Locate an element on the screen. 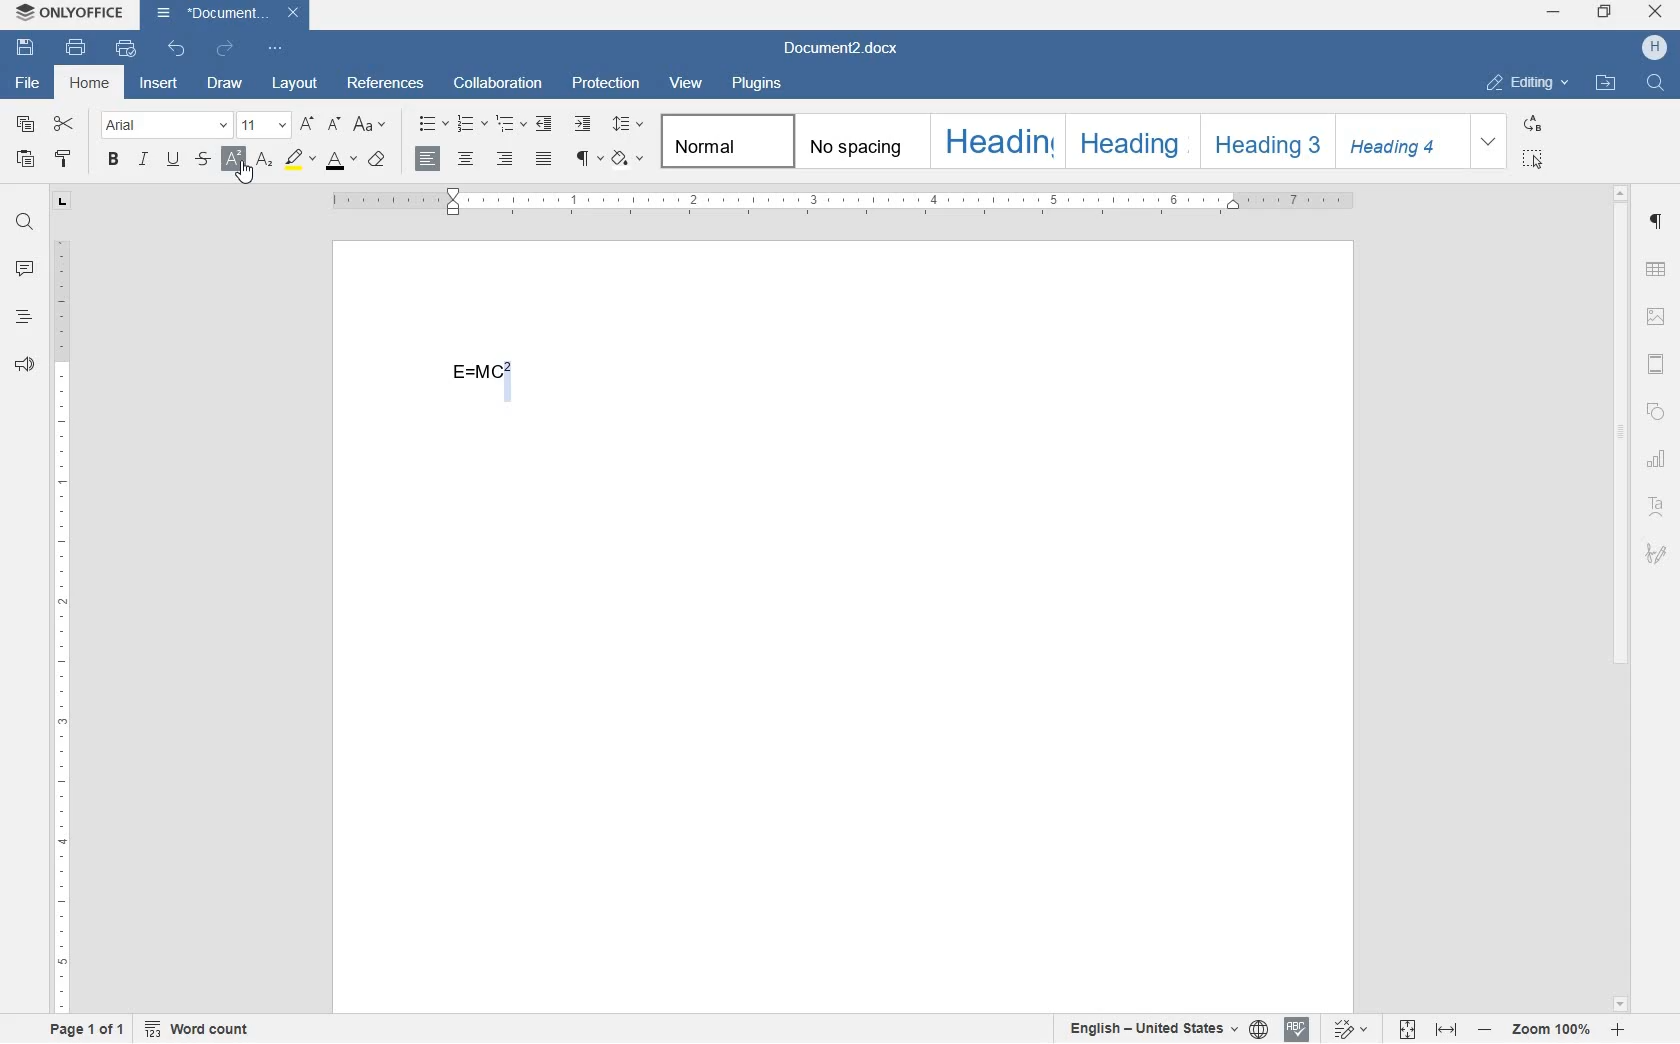  chart is located at coordinates (1660, 462).